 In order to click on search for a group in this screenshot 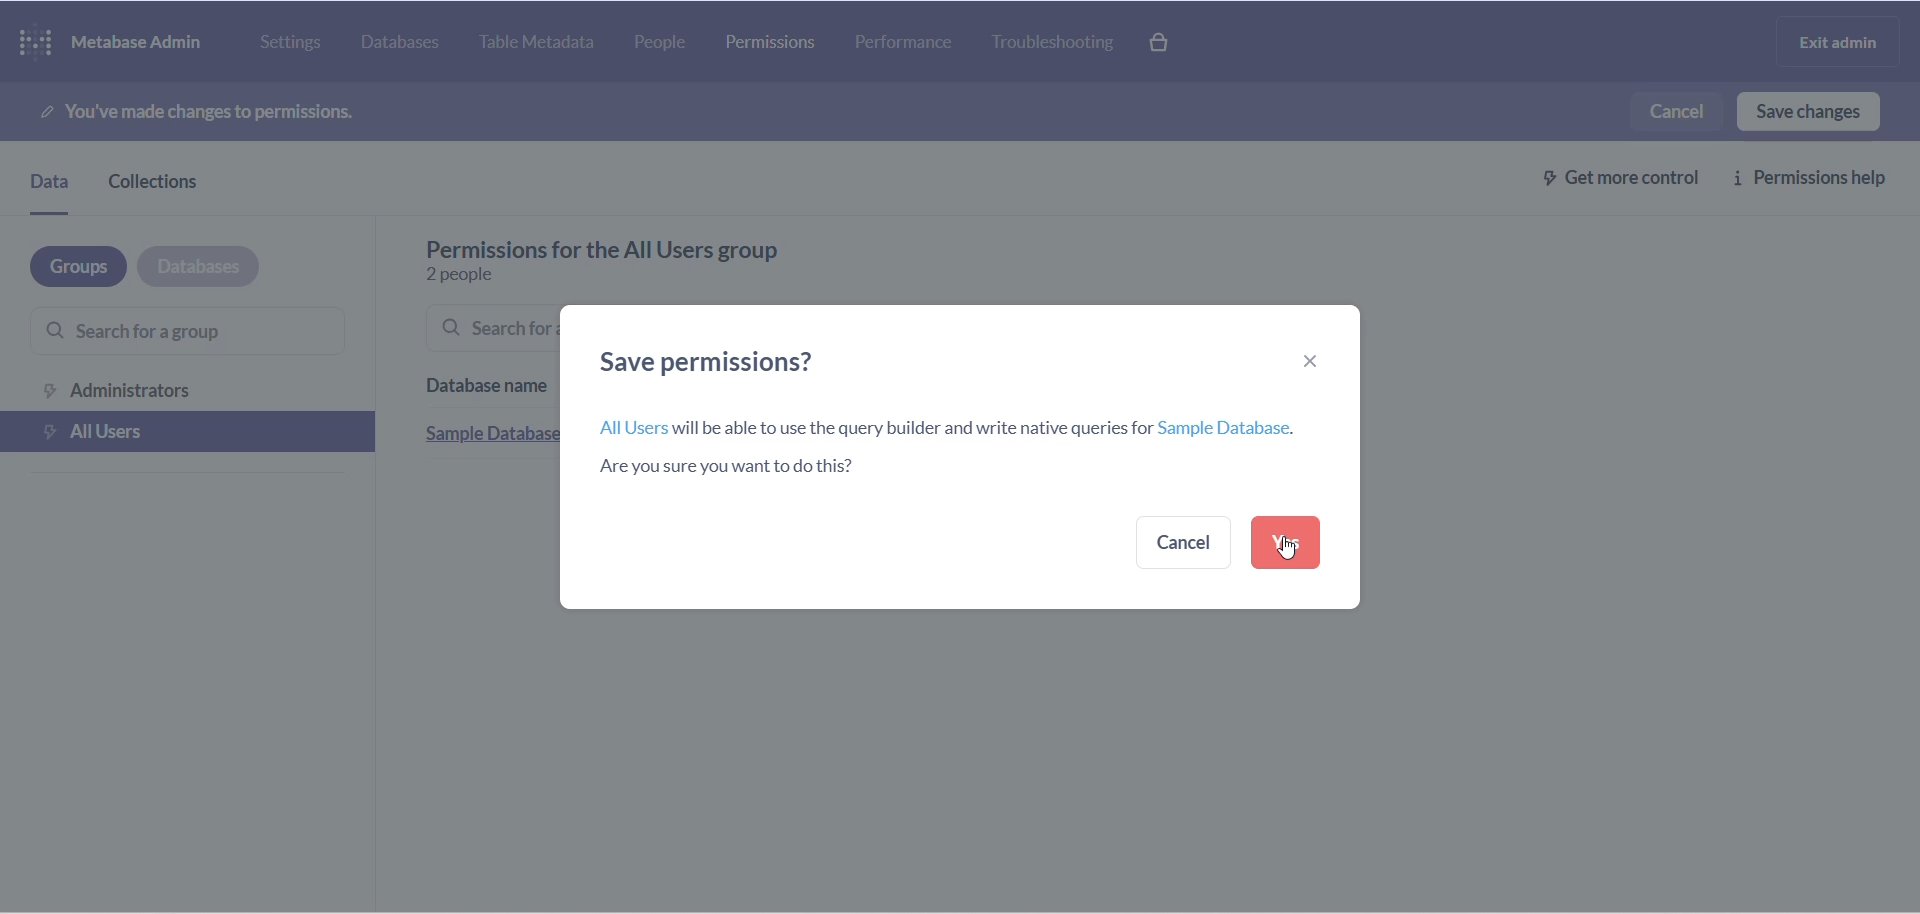, I will do `click(169, 333)`.